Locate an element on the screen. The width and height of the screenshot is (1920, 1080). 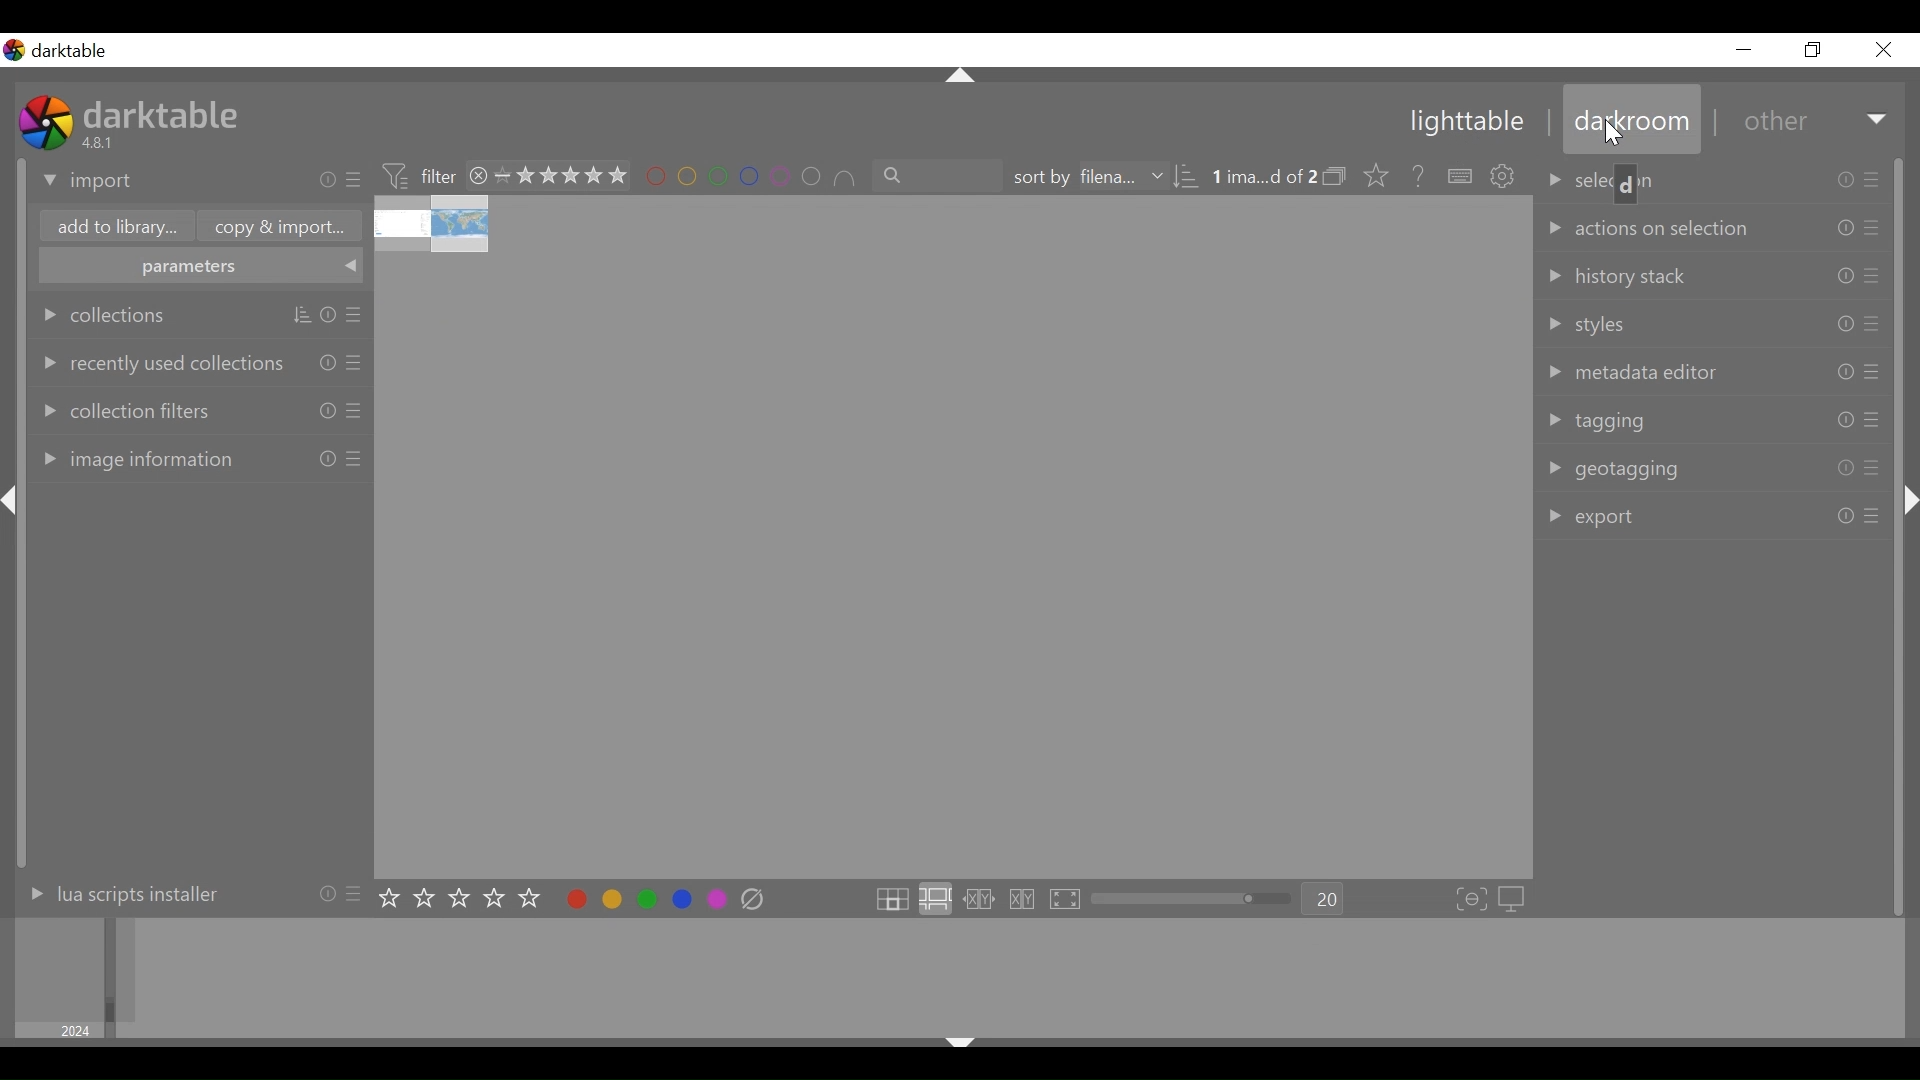
filter is located at coordinates (413, 175).